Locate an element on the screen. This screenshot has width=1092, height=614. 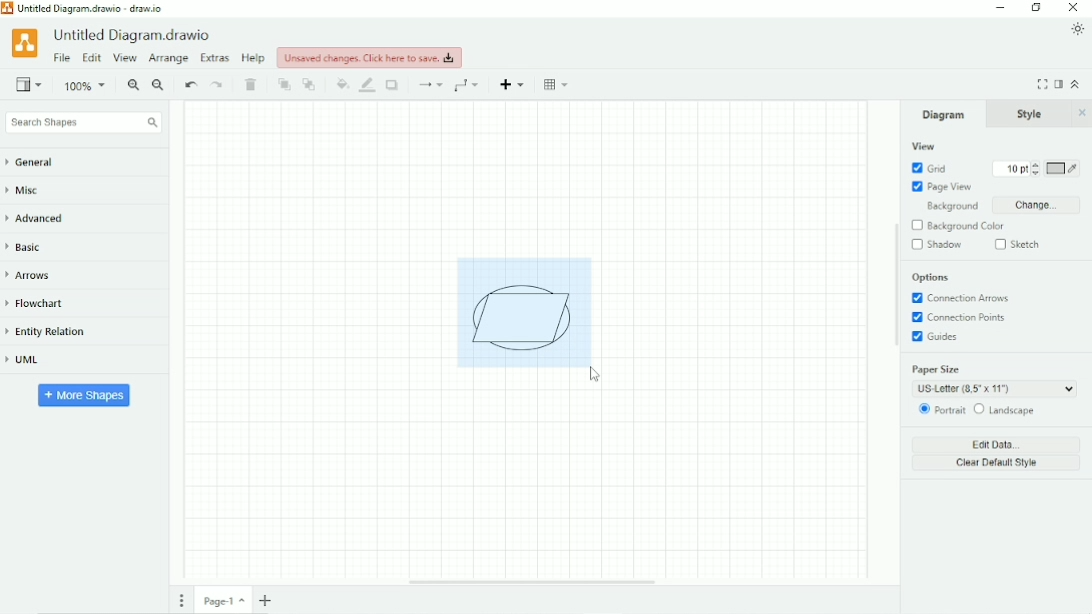
Diagram is located at coordinates (944, 114).